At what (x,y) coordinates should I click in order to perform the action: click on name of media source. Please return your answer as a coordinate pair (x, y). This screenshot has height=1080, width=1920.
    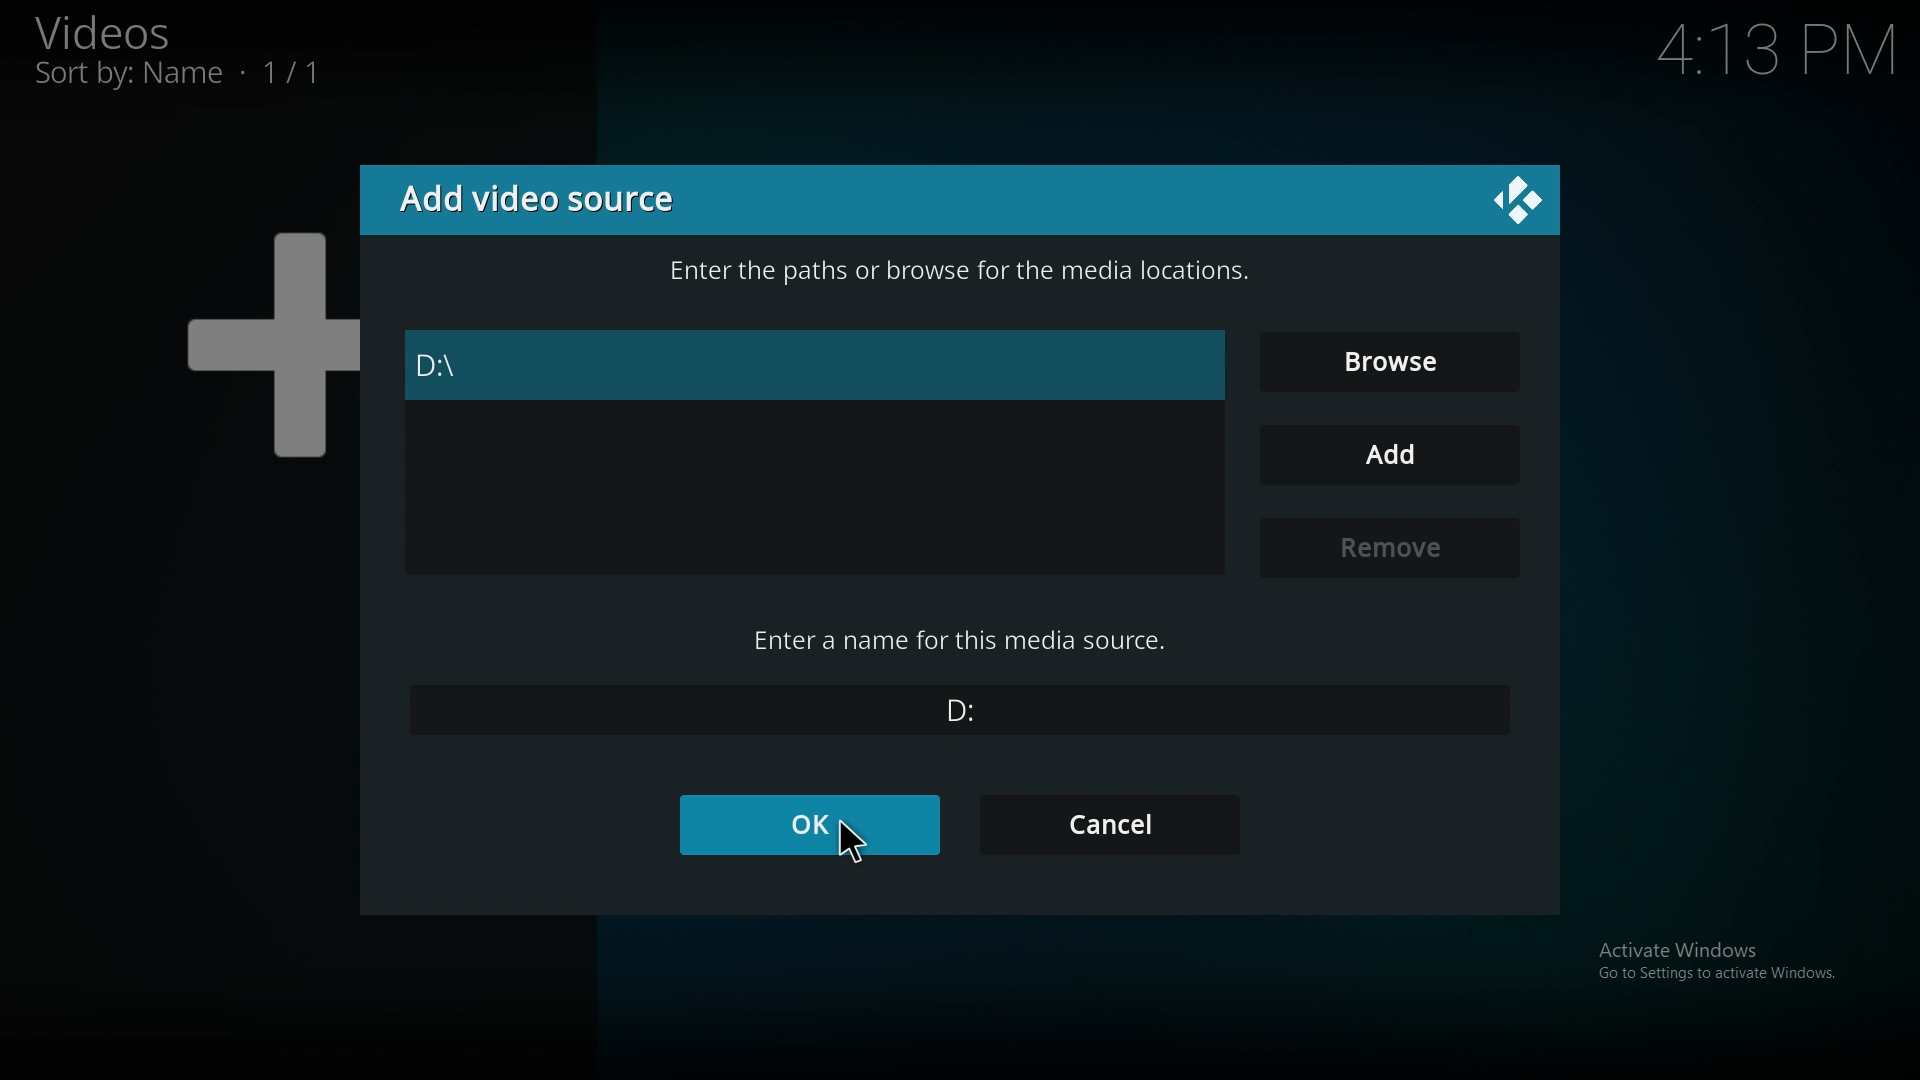
    Looking at the image, I should click on (970, 707).